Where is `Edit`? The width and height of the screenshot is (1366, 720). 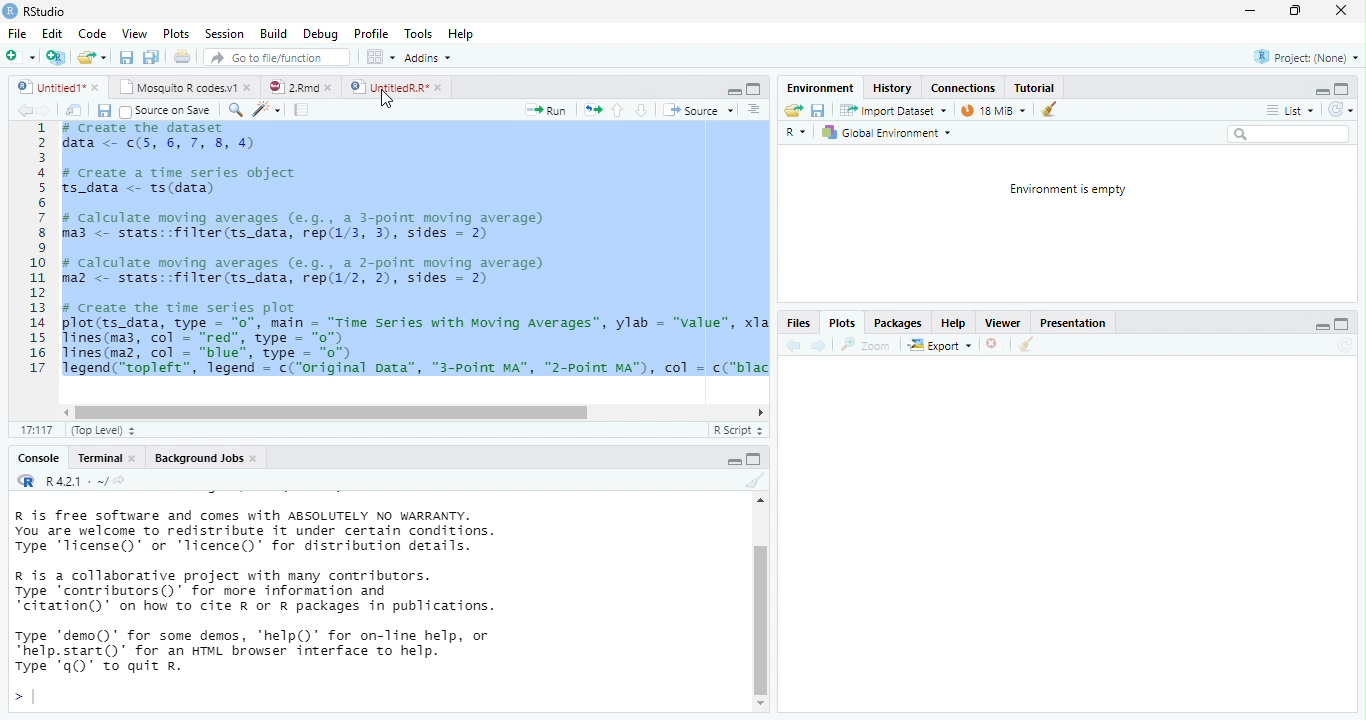
Edit is located at coordinates (52, 33).